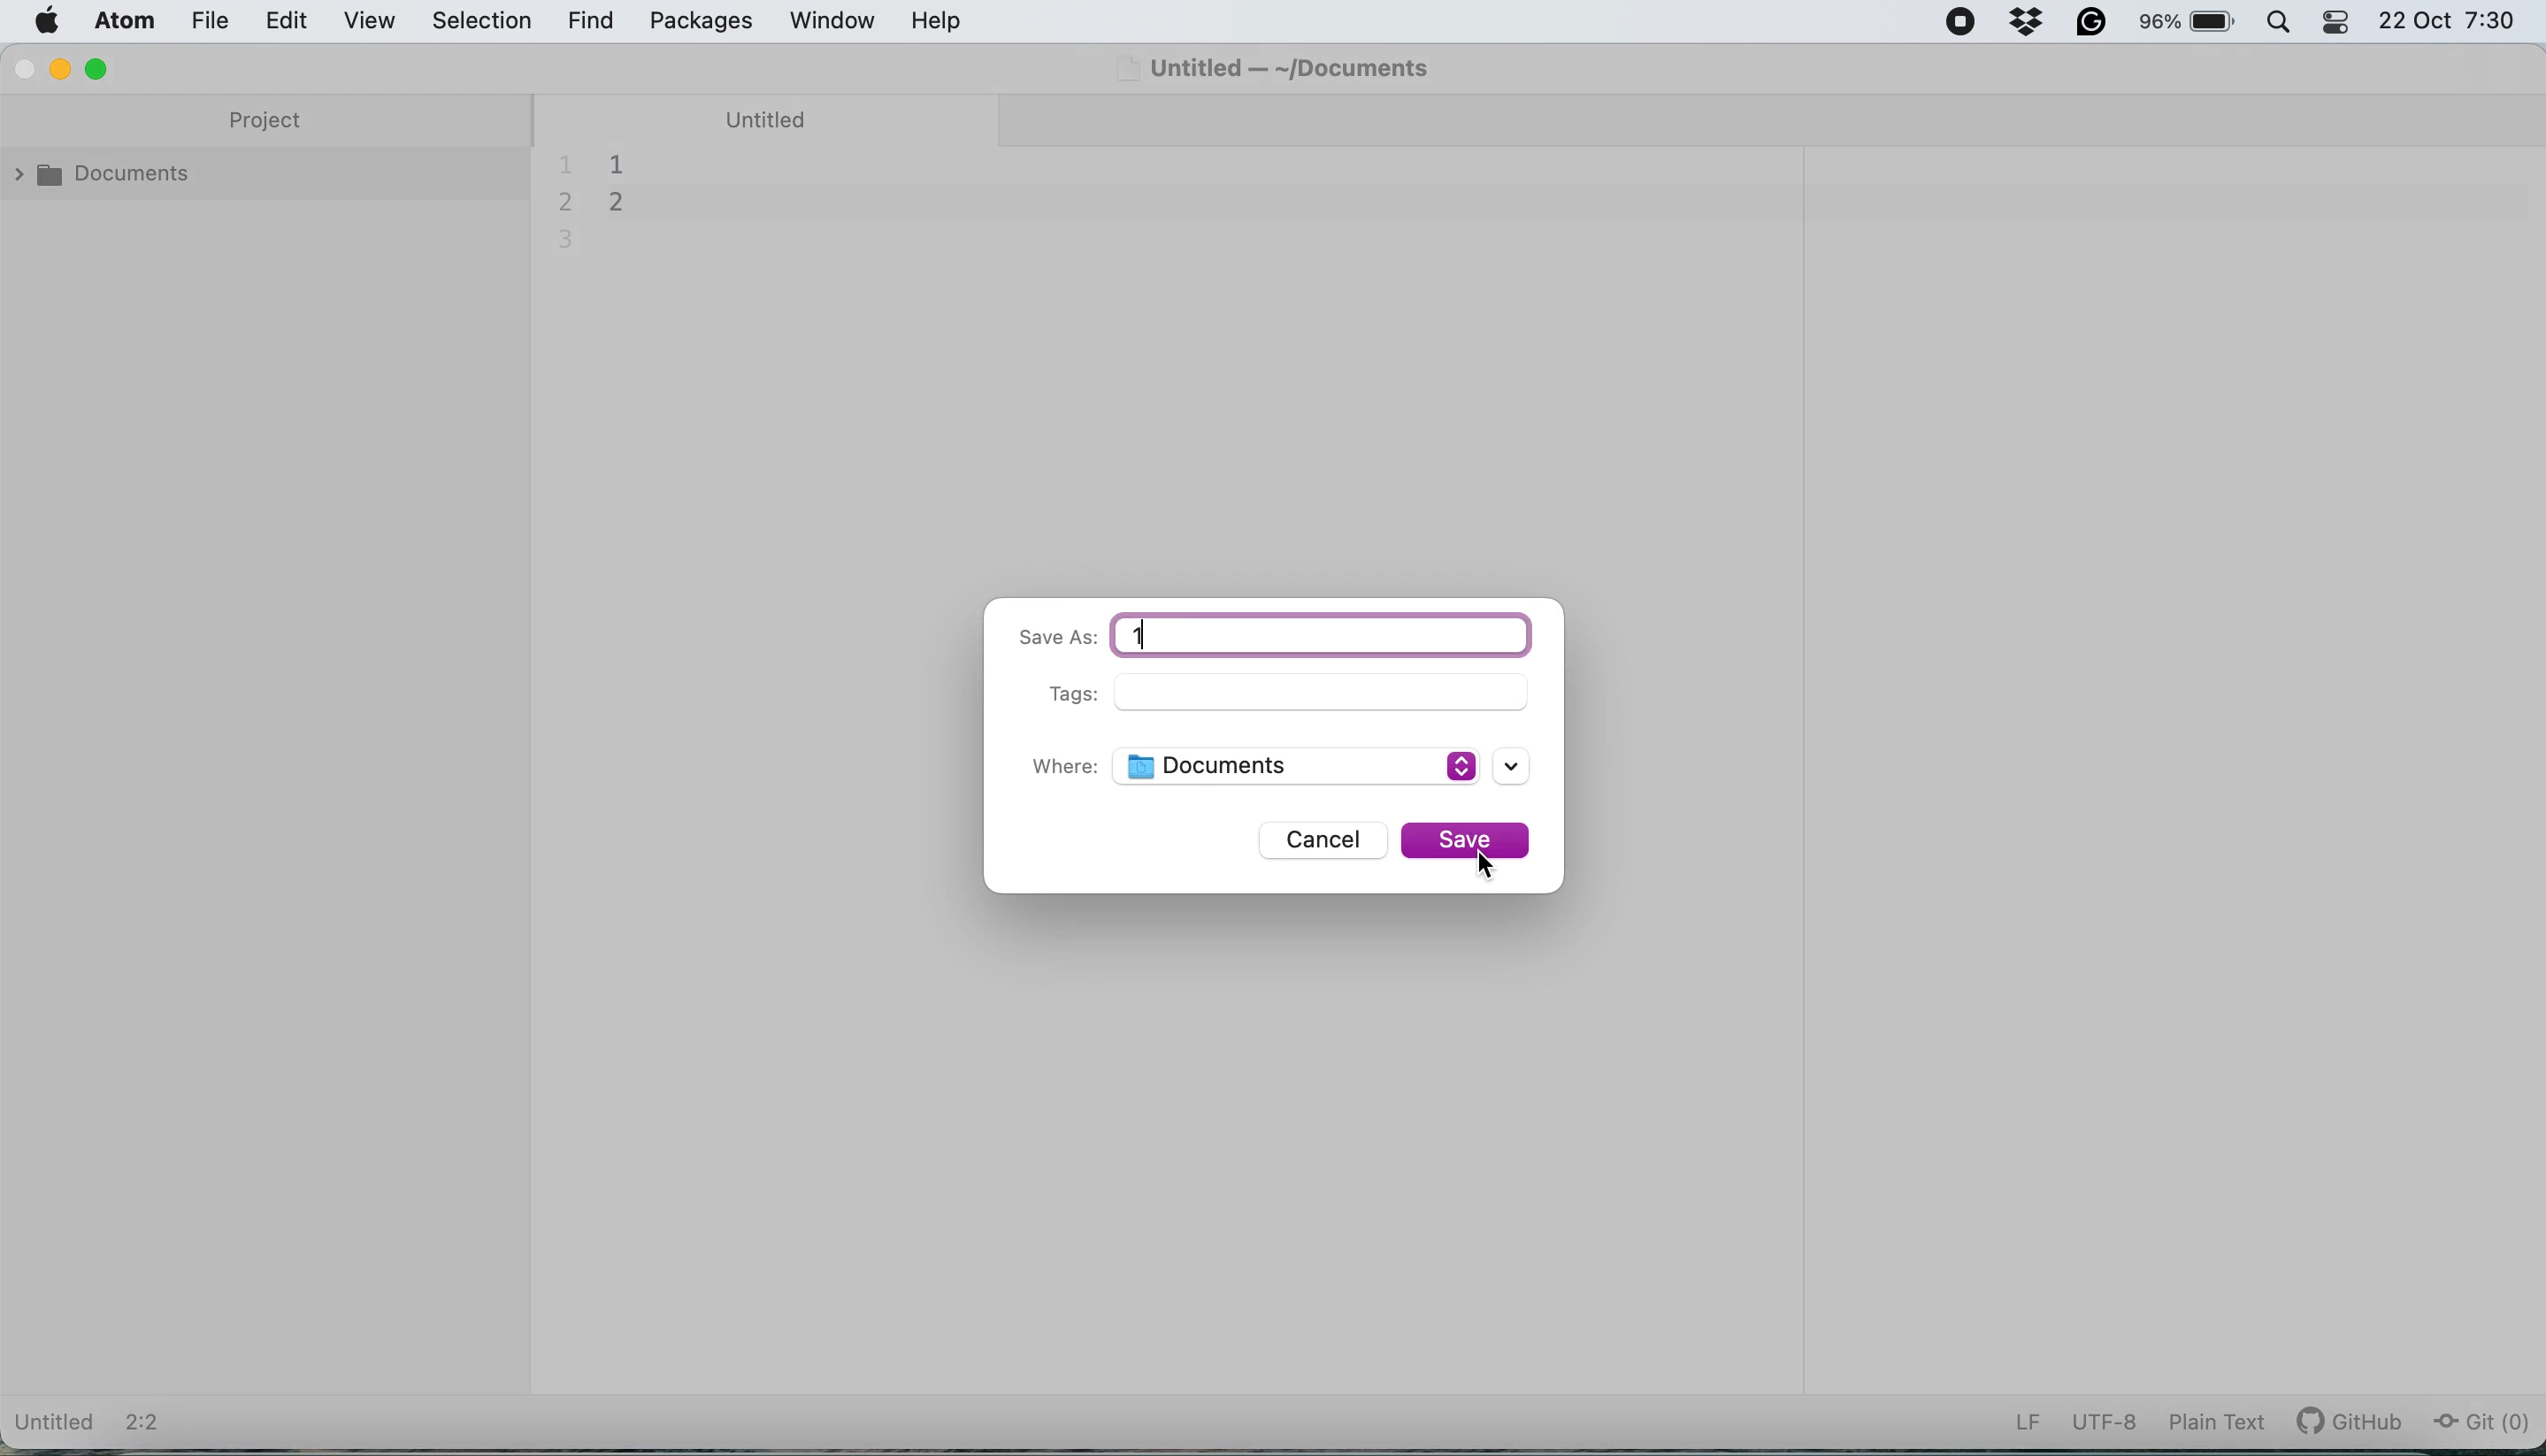 The width and height of the screenshot is (2546, 1456). I want to click on maximise, so click(100, 68).